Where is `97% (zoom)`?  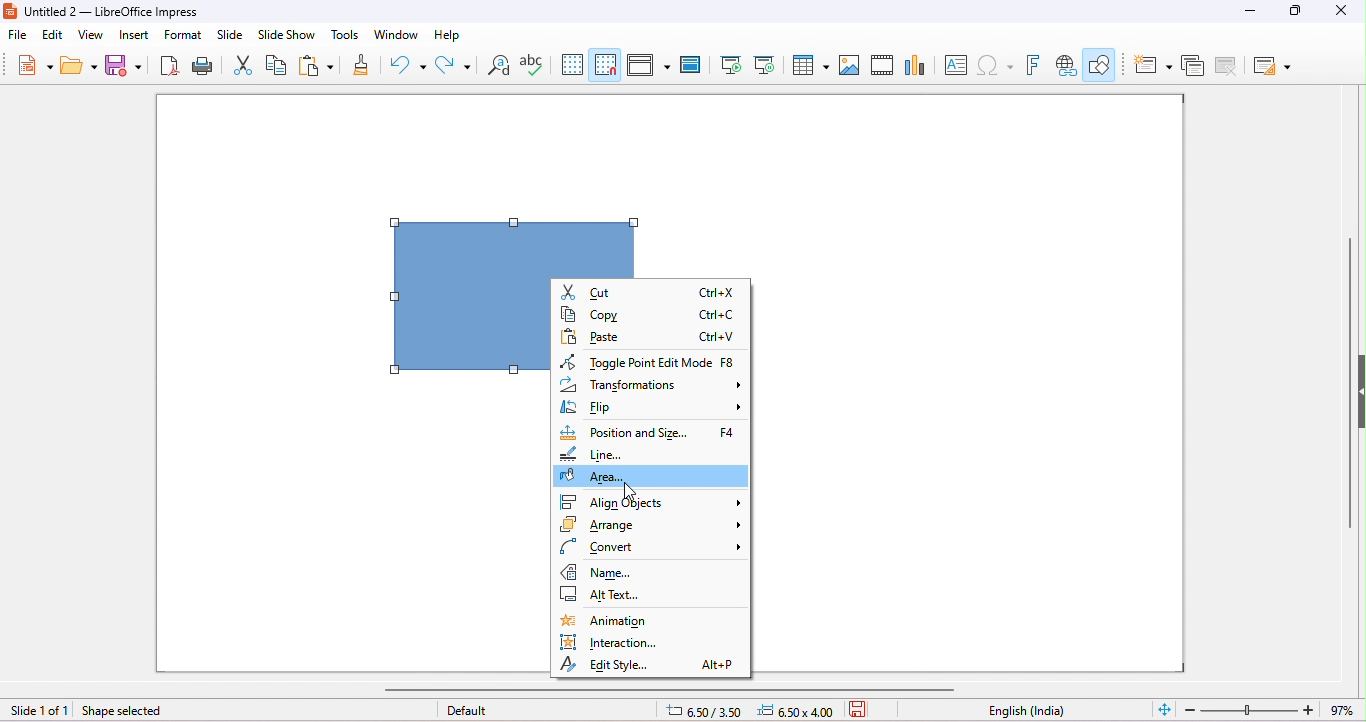 97% (zoom) is located at coordinates (1268, 710).